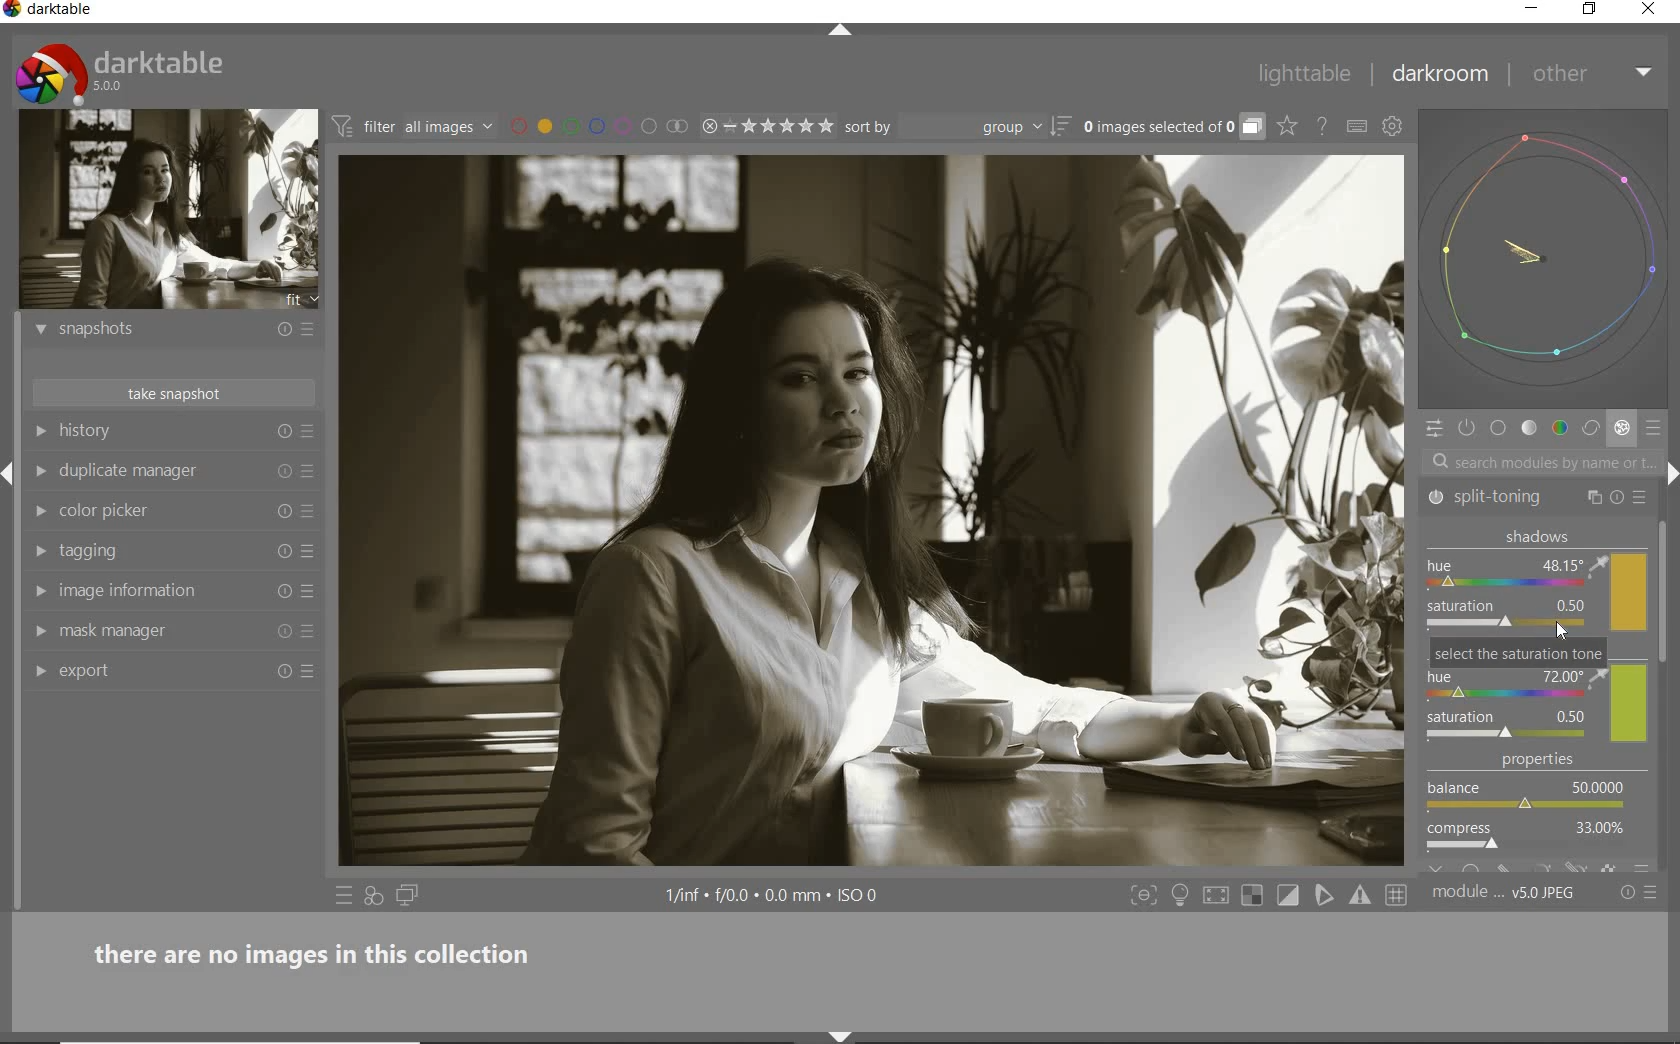 Image resolution: width=1680 pixels, height=1044 pixels. I want to click on reset or preset & preferences, so click(1641, 893).